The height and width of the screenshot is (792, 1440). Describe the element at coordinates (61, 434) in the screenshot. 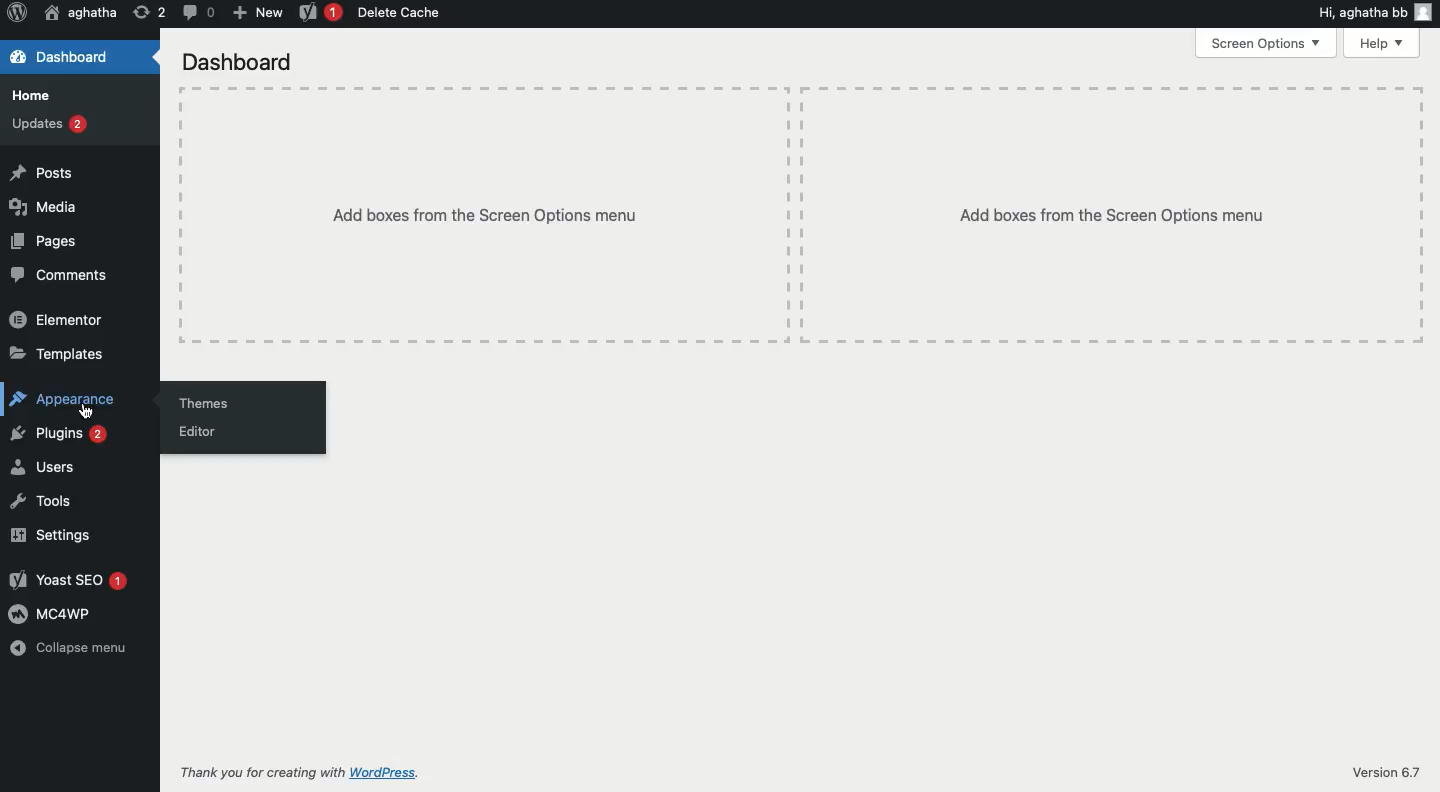

I see `Plugins` at that location.